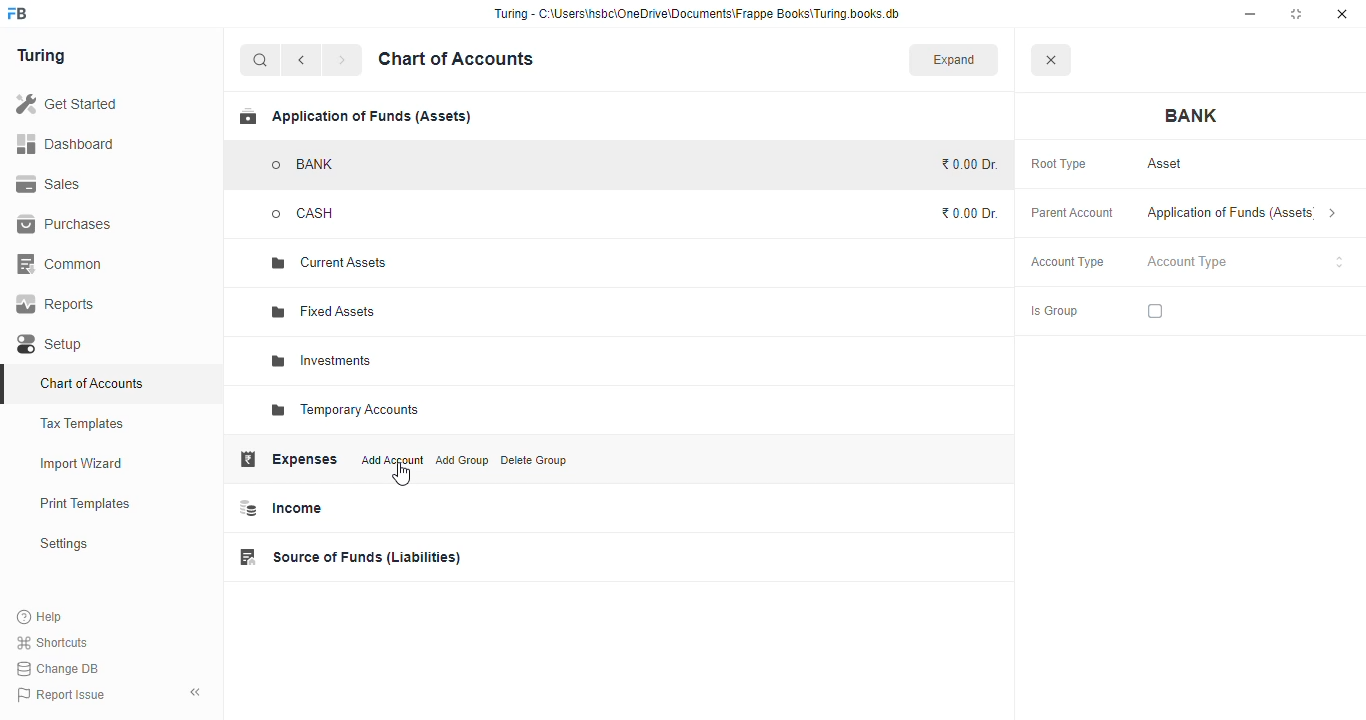 Image resolution: width=1366 pixels, height=720 pixels. What do you see at coordinates (85, 503) in the screenshot?
I see `print templates` at bounding box center [85, 503].